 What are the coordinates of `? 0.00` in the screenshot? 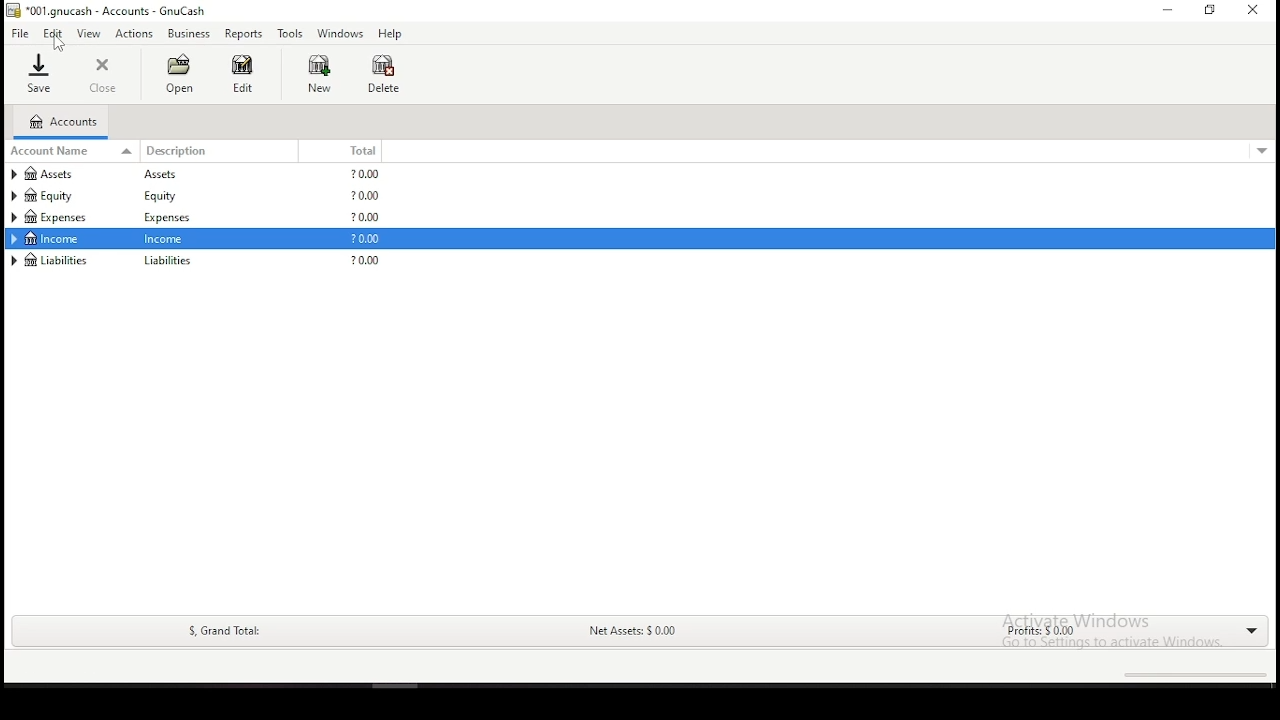 It's located at (367, 174).